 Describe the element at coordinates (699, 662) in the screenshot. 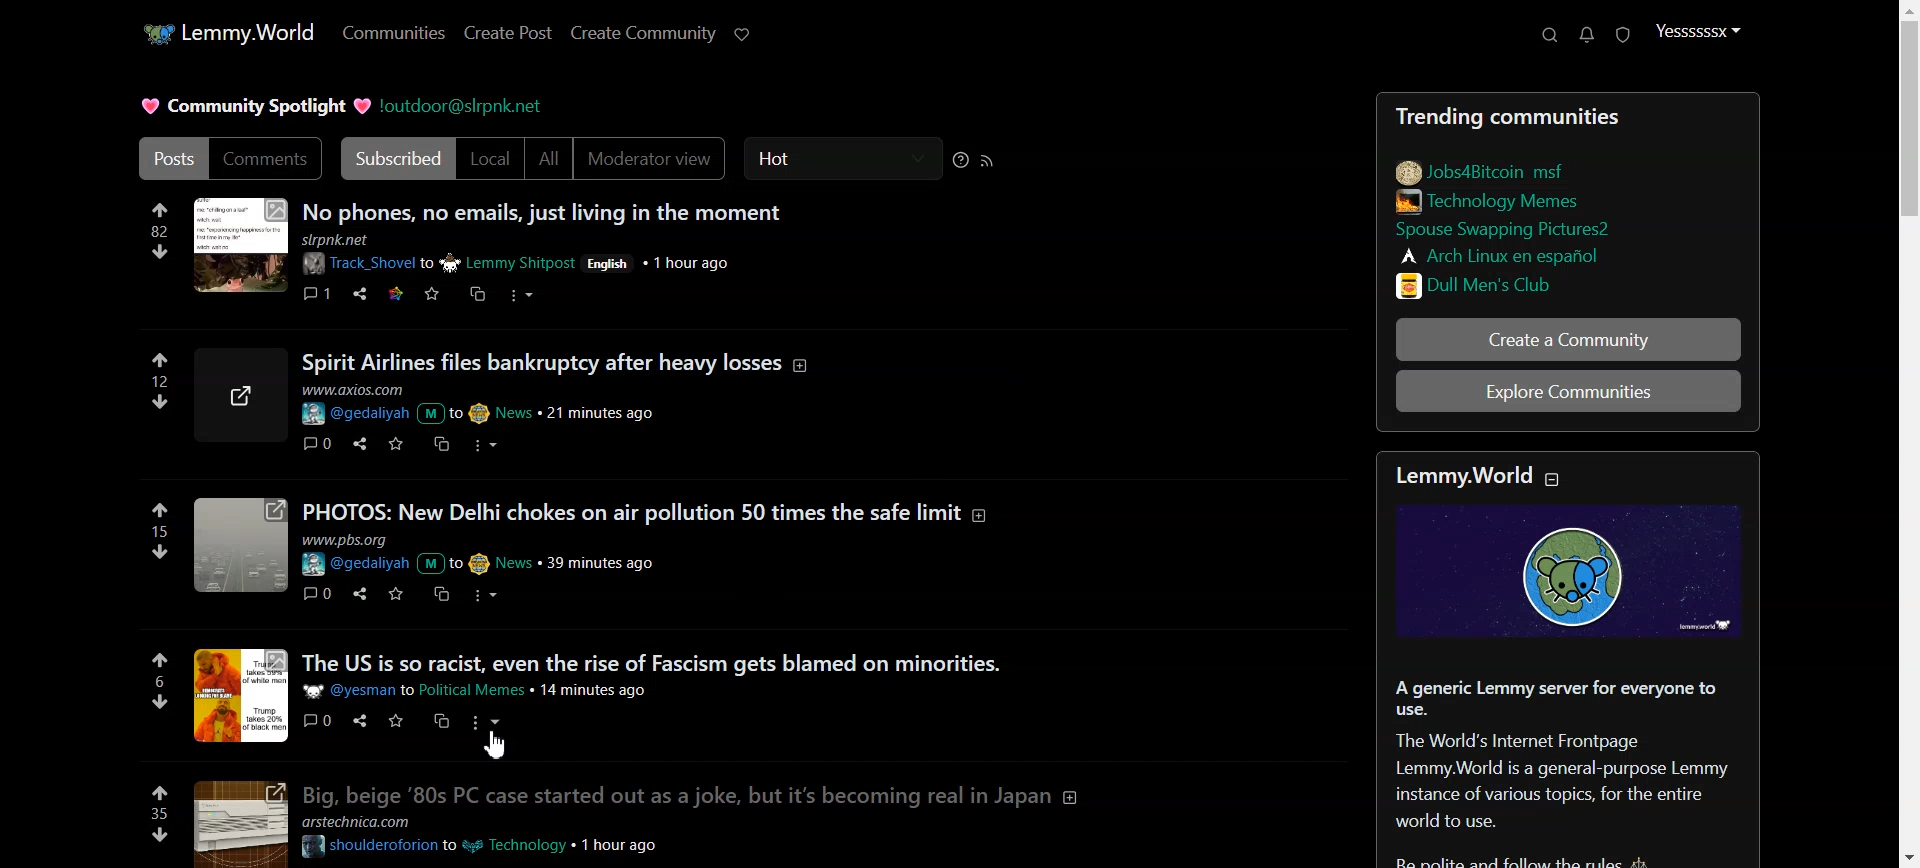

I see `post` at that location.